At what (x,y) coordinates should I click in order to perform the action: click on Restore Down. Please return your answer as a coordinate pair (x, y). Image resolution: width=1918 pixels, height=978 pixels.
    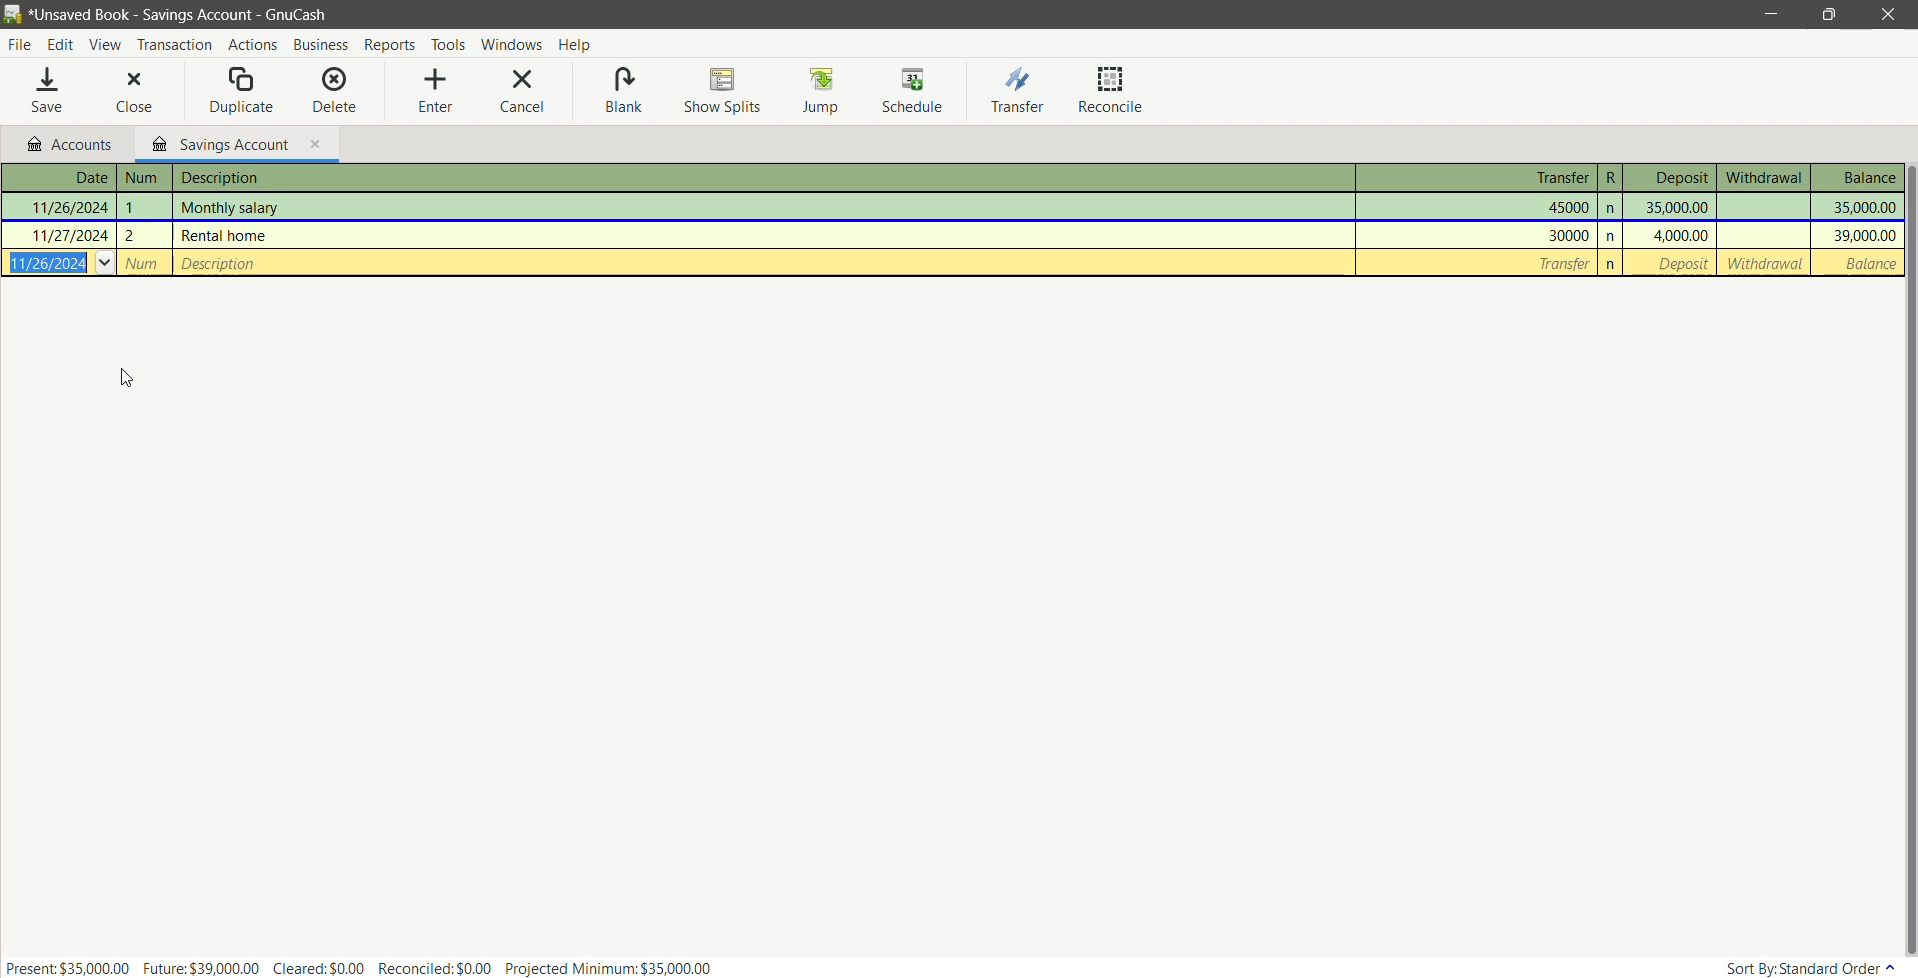
    Looking at the image, I should click on (1830, 14).